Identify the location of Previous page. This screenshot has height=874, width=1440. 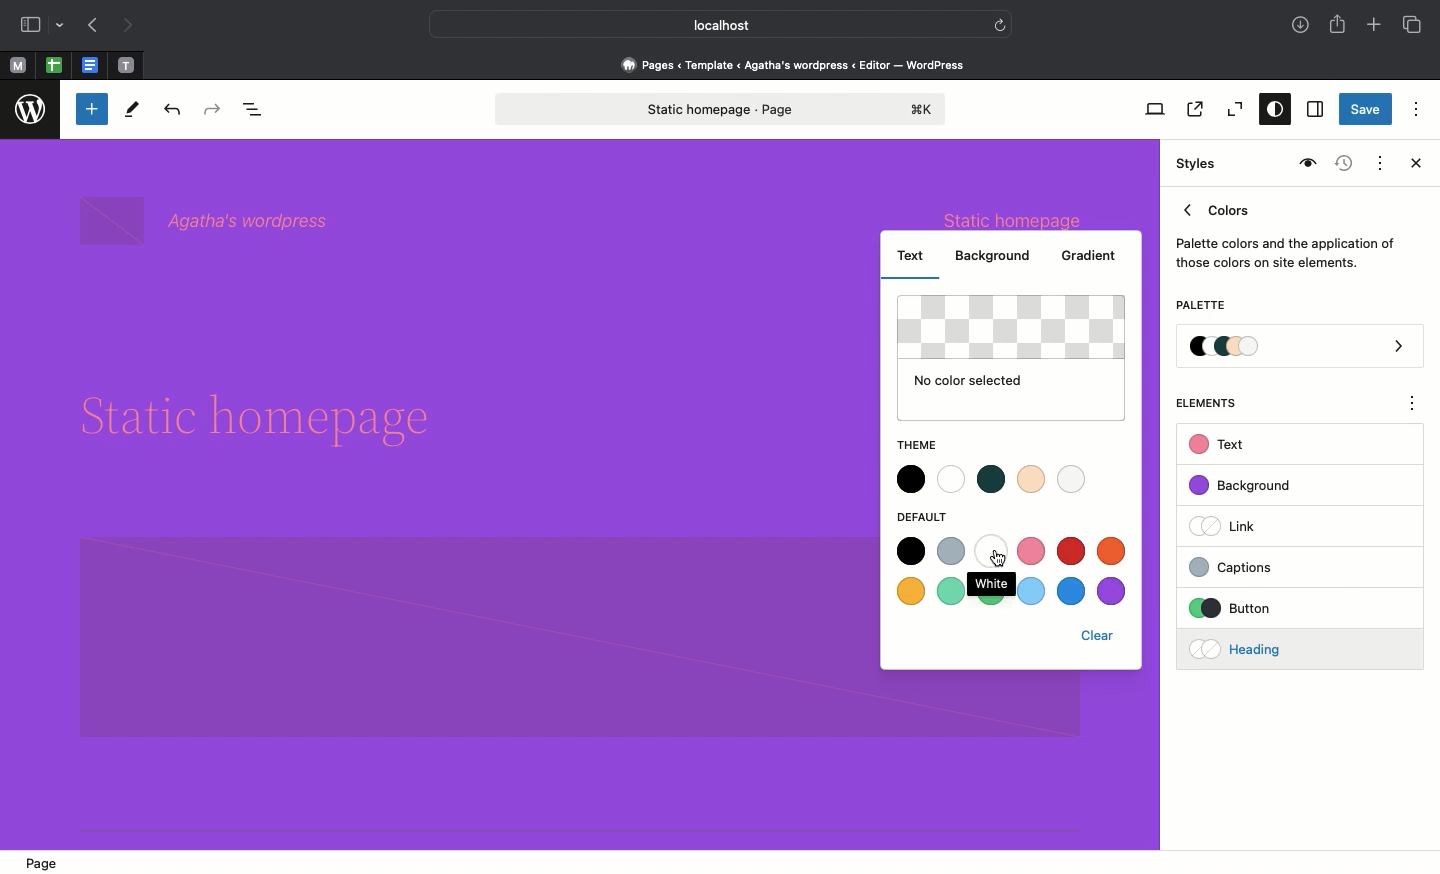
(91, 27).